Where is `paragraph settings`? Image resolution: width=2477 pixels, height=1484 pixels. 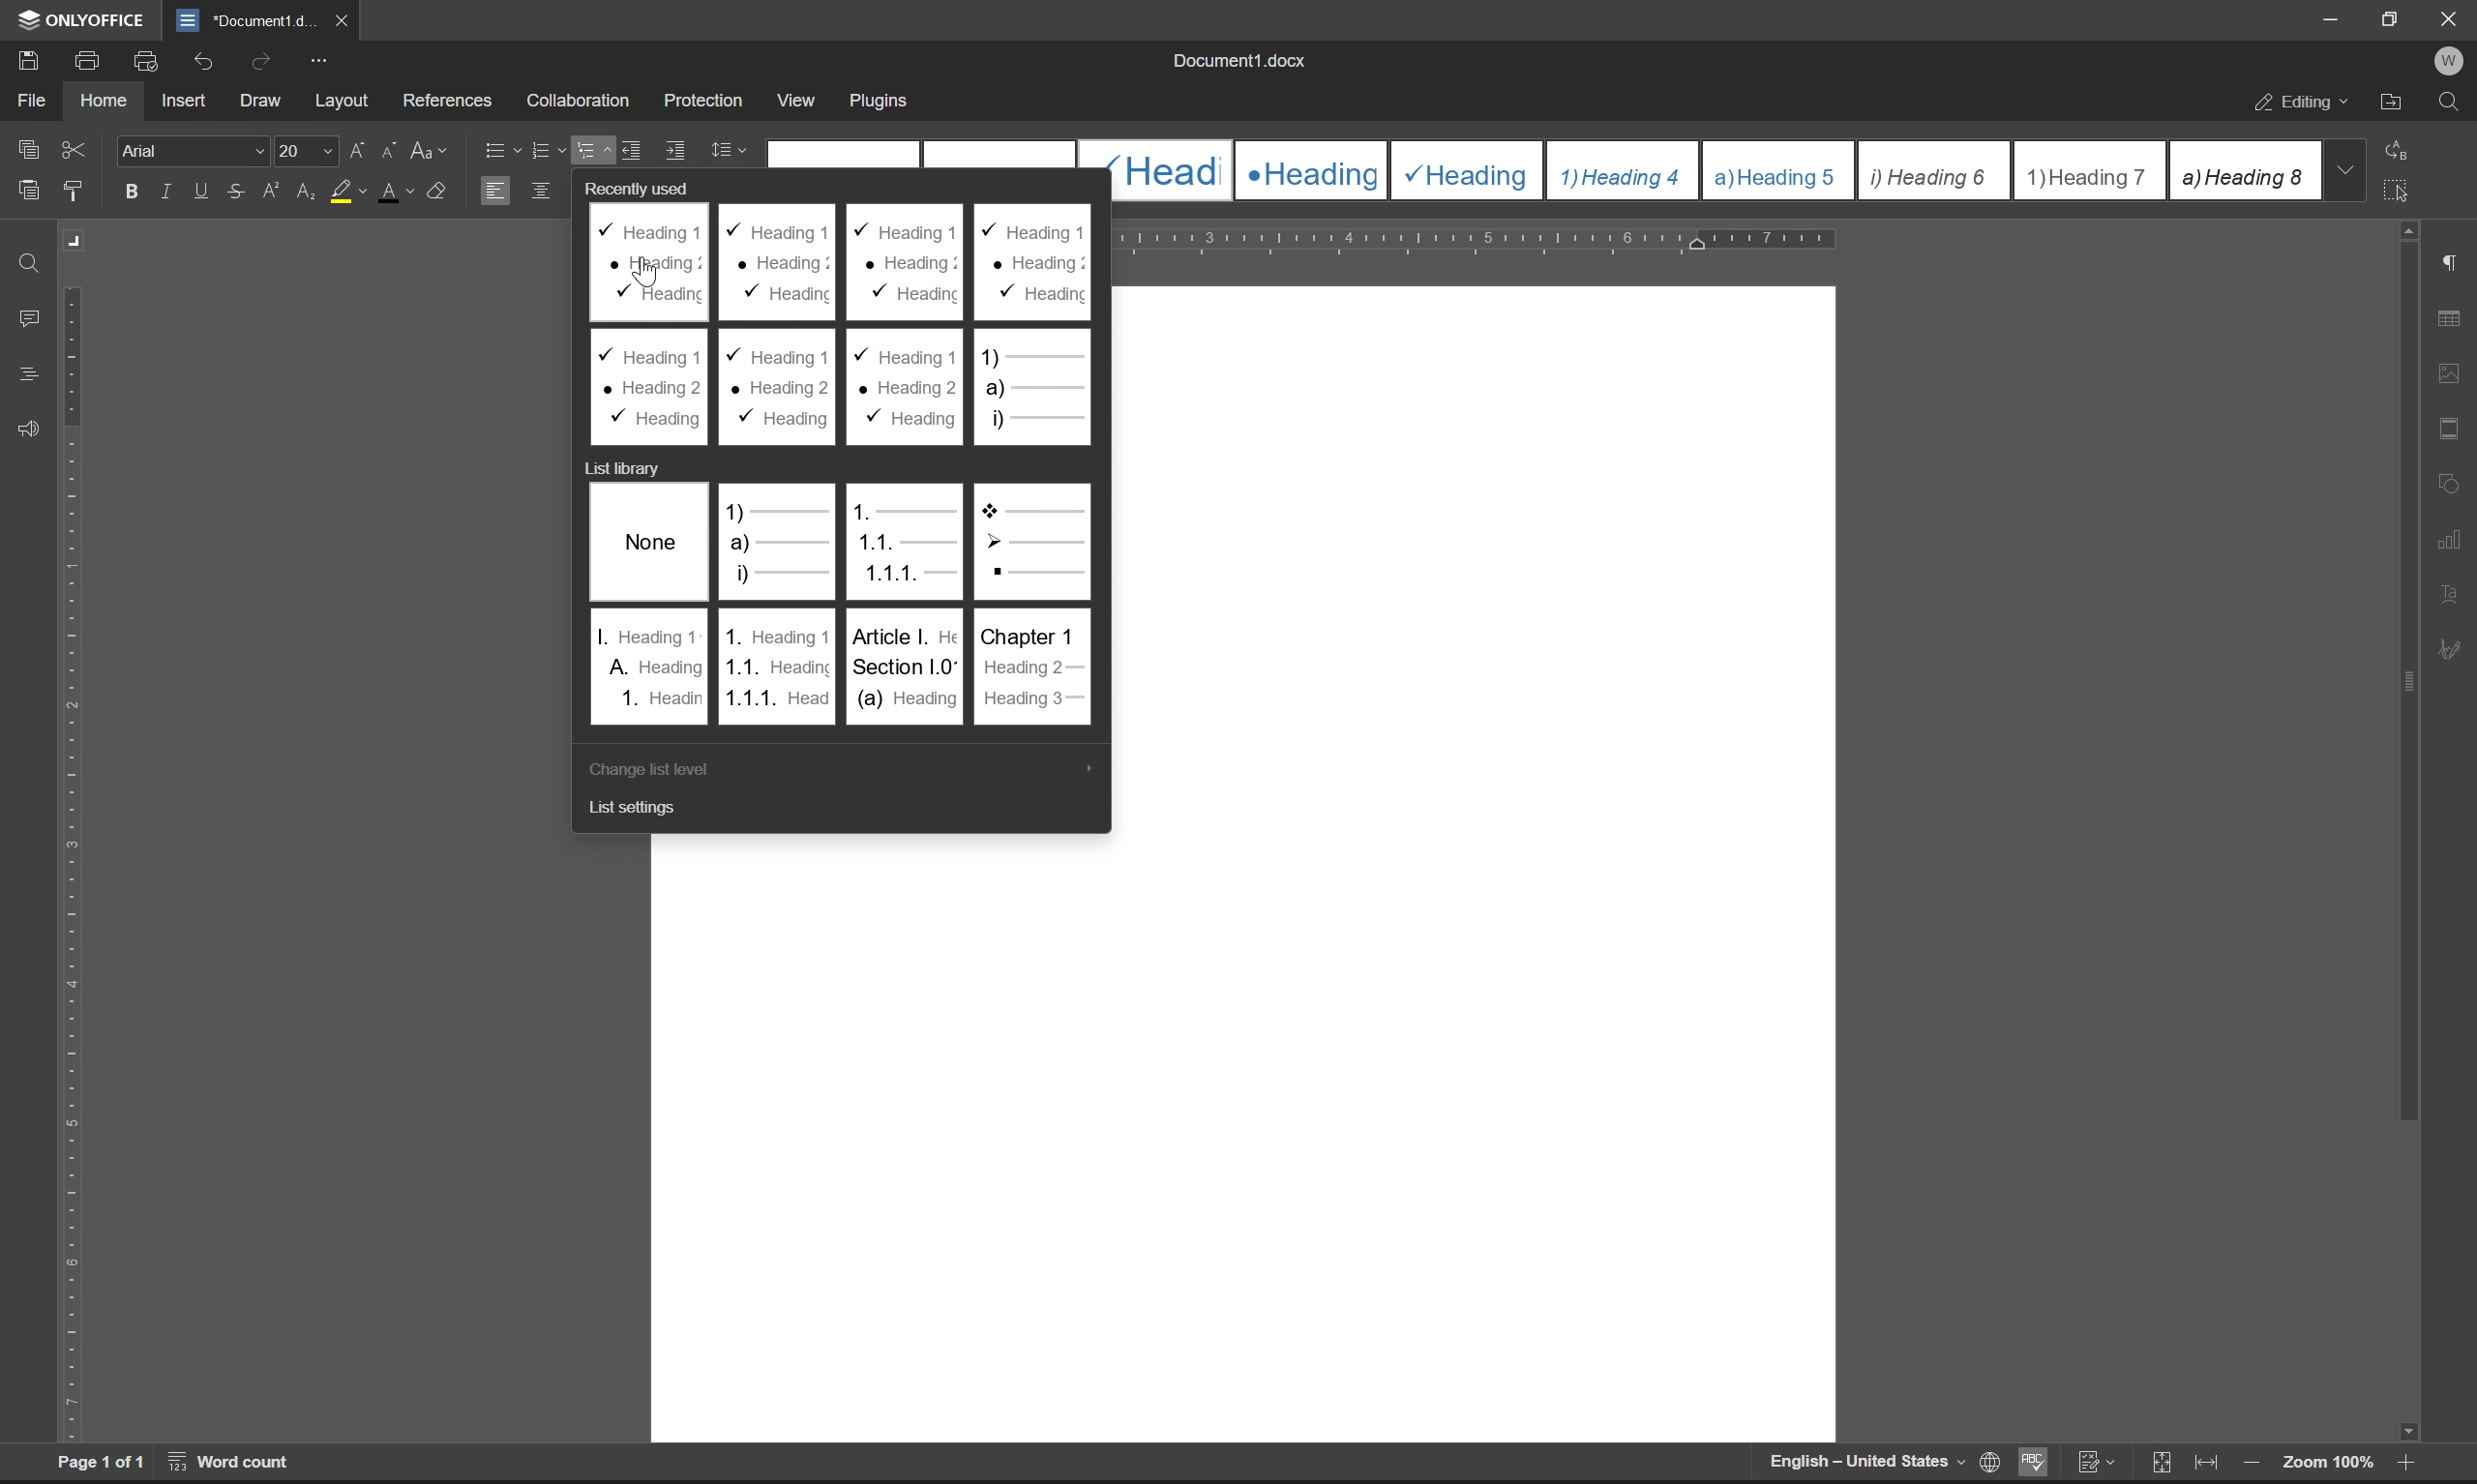
paragraph settings is located at coordinates (2449, 263).